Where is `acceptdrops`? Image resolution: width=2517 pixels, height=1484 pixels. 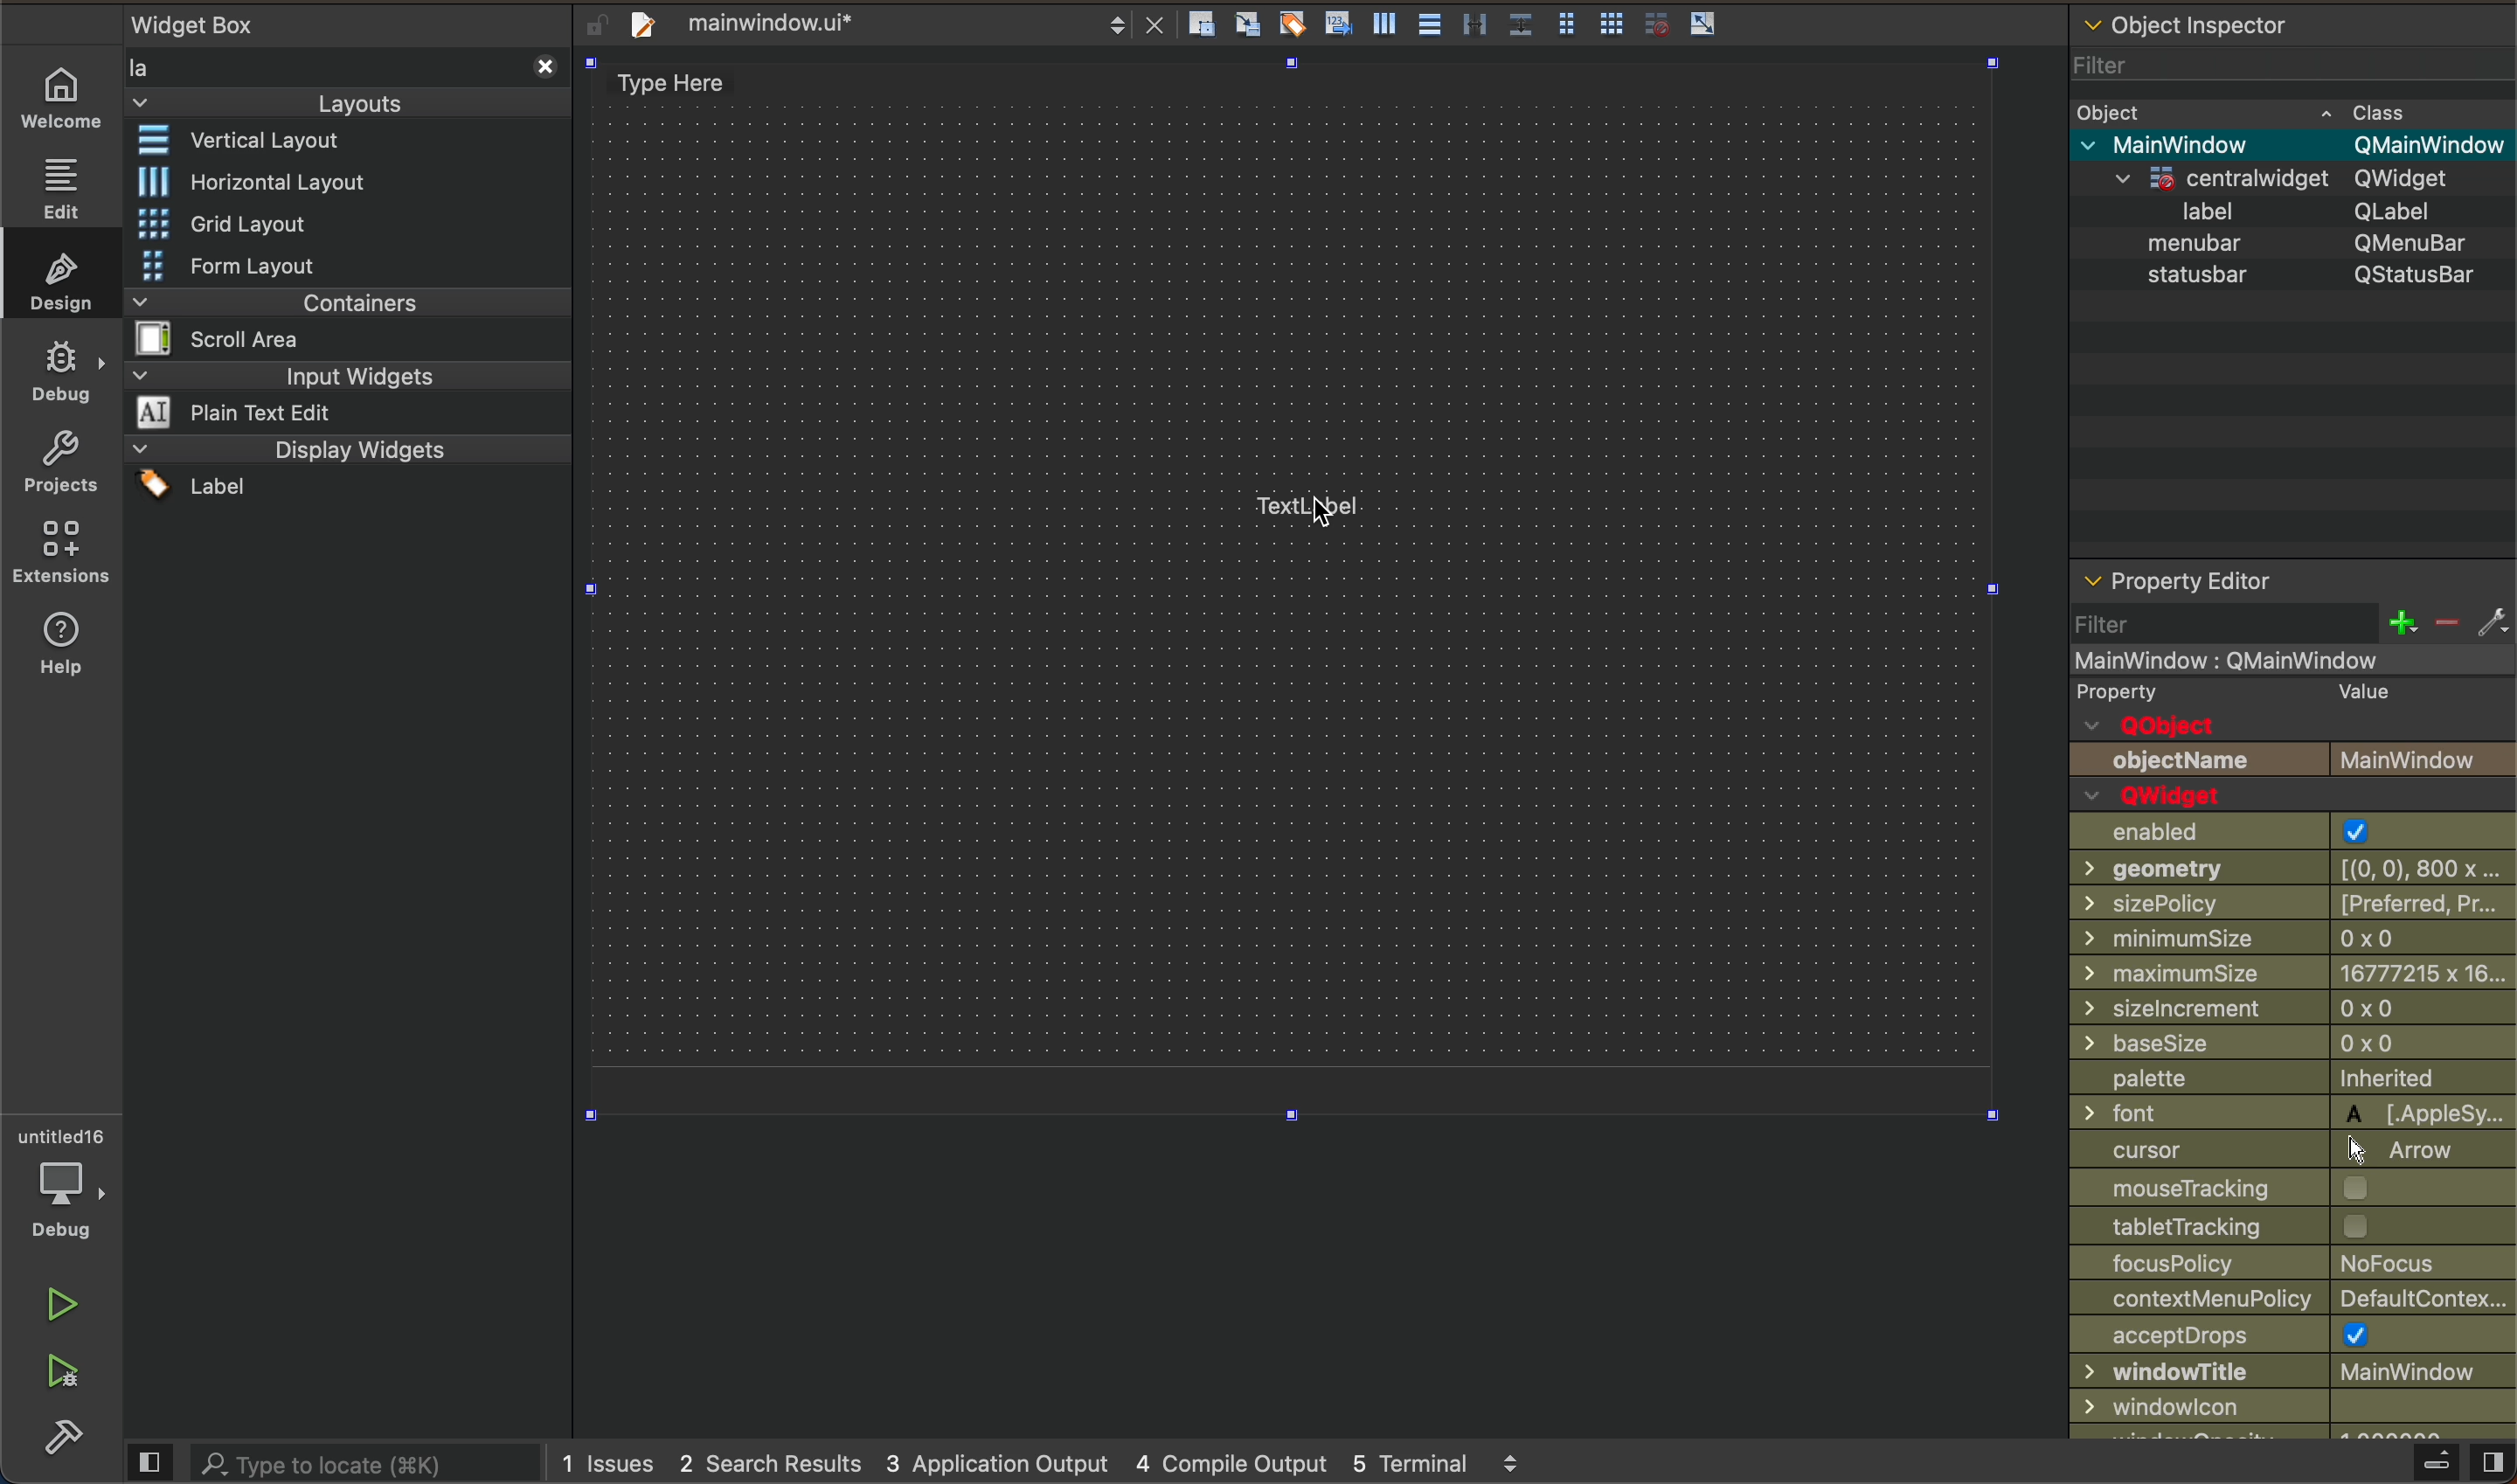 acceptdrops is located at coordinates (2292, 1337).